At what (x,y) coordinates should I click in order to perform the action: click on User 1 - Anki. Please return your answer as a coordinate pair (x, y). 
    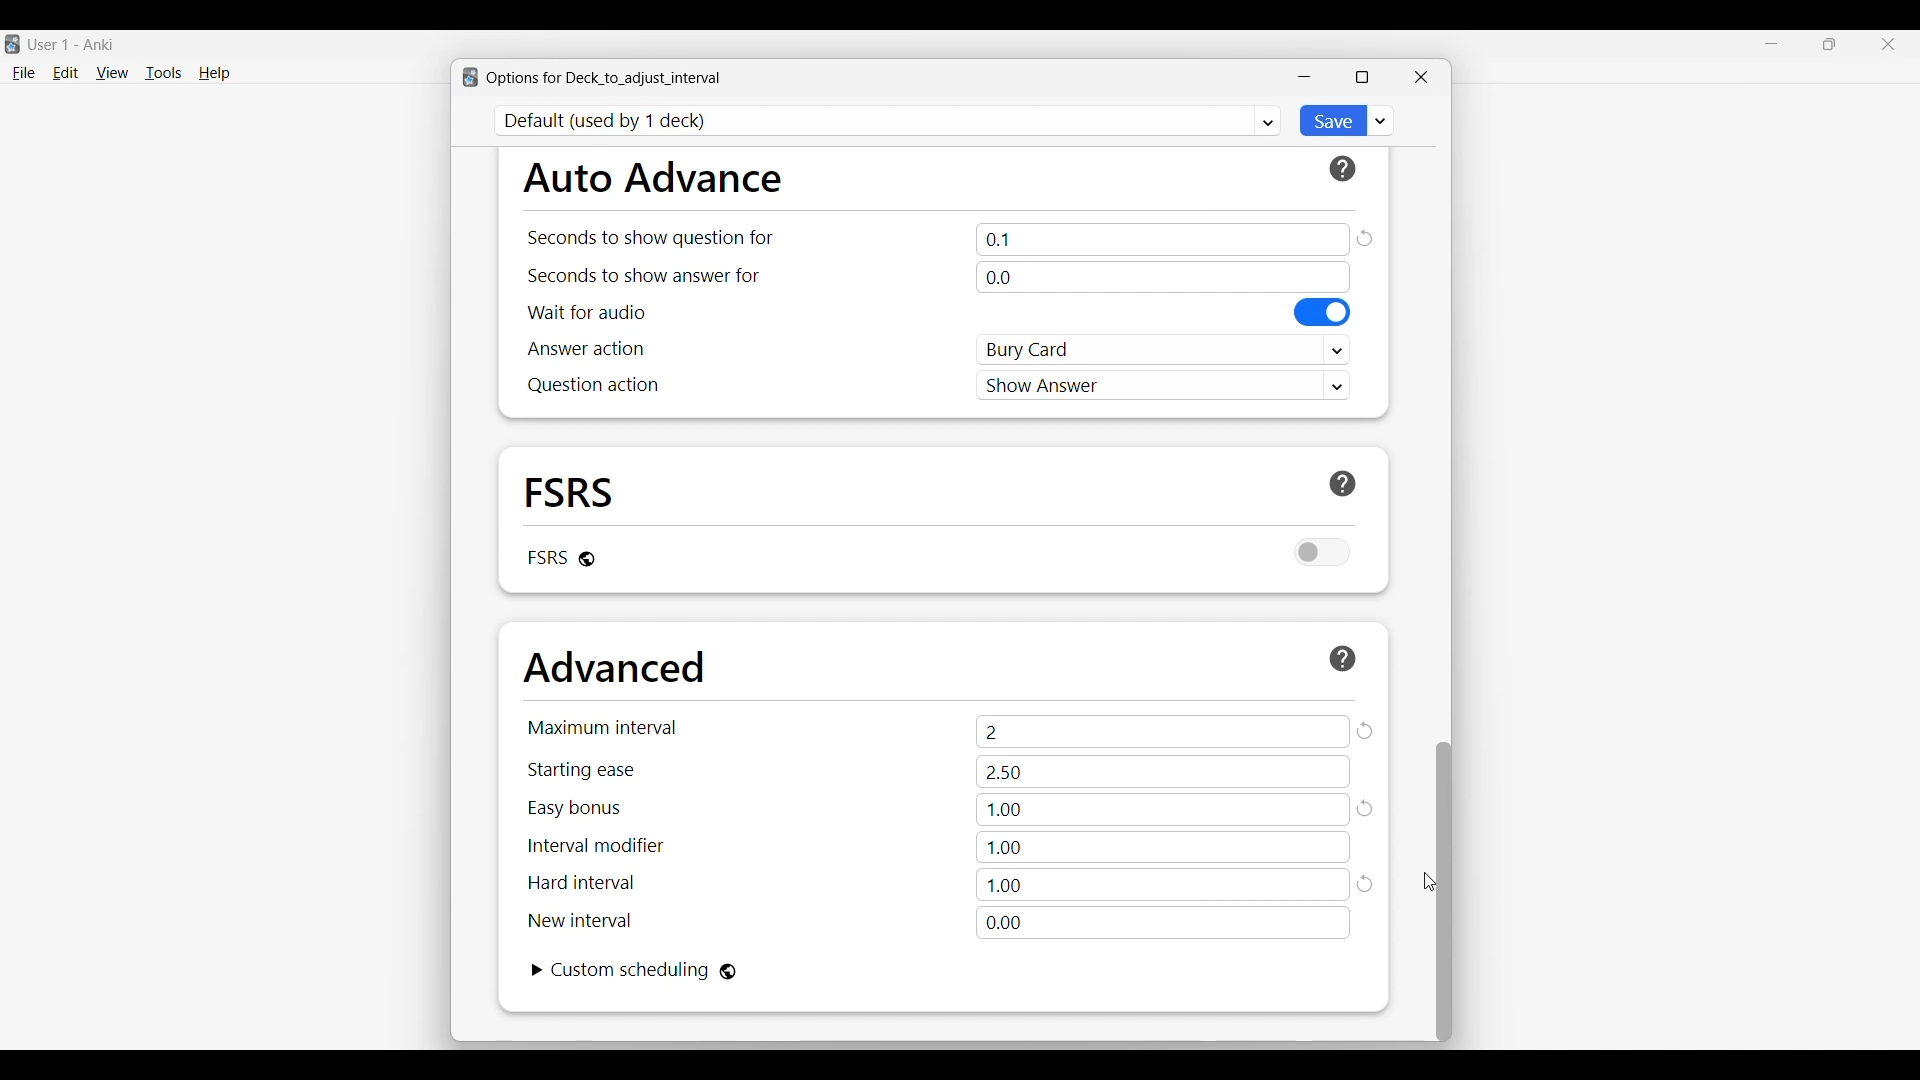
    Looking at the image, I should click on (72, 44).